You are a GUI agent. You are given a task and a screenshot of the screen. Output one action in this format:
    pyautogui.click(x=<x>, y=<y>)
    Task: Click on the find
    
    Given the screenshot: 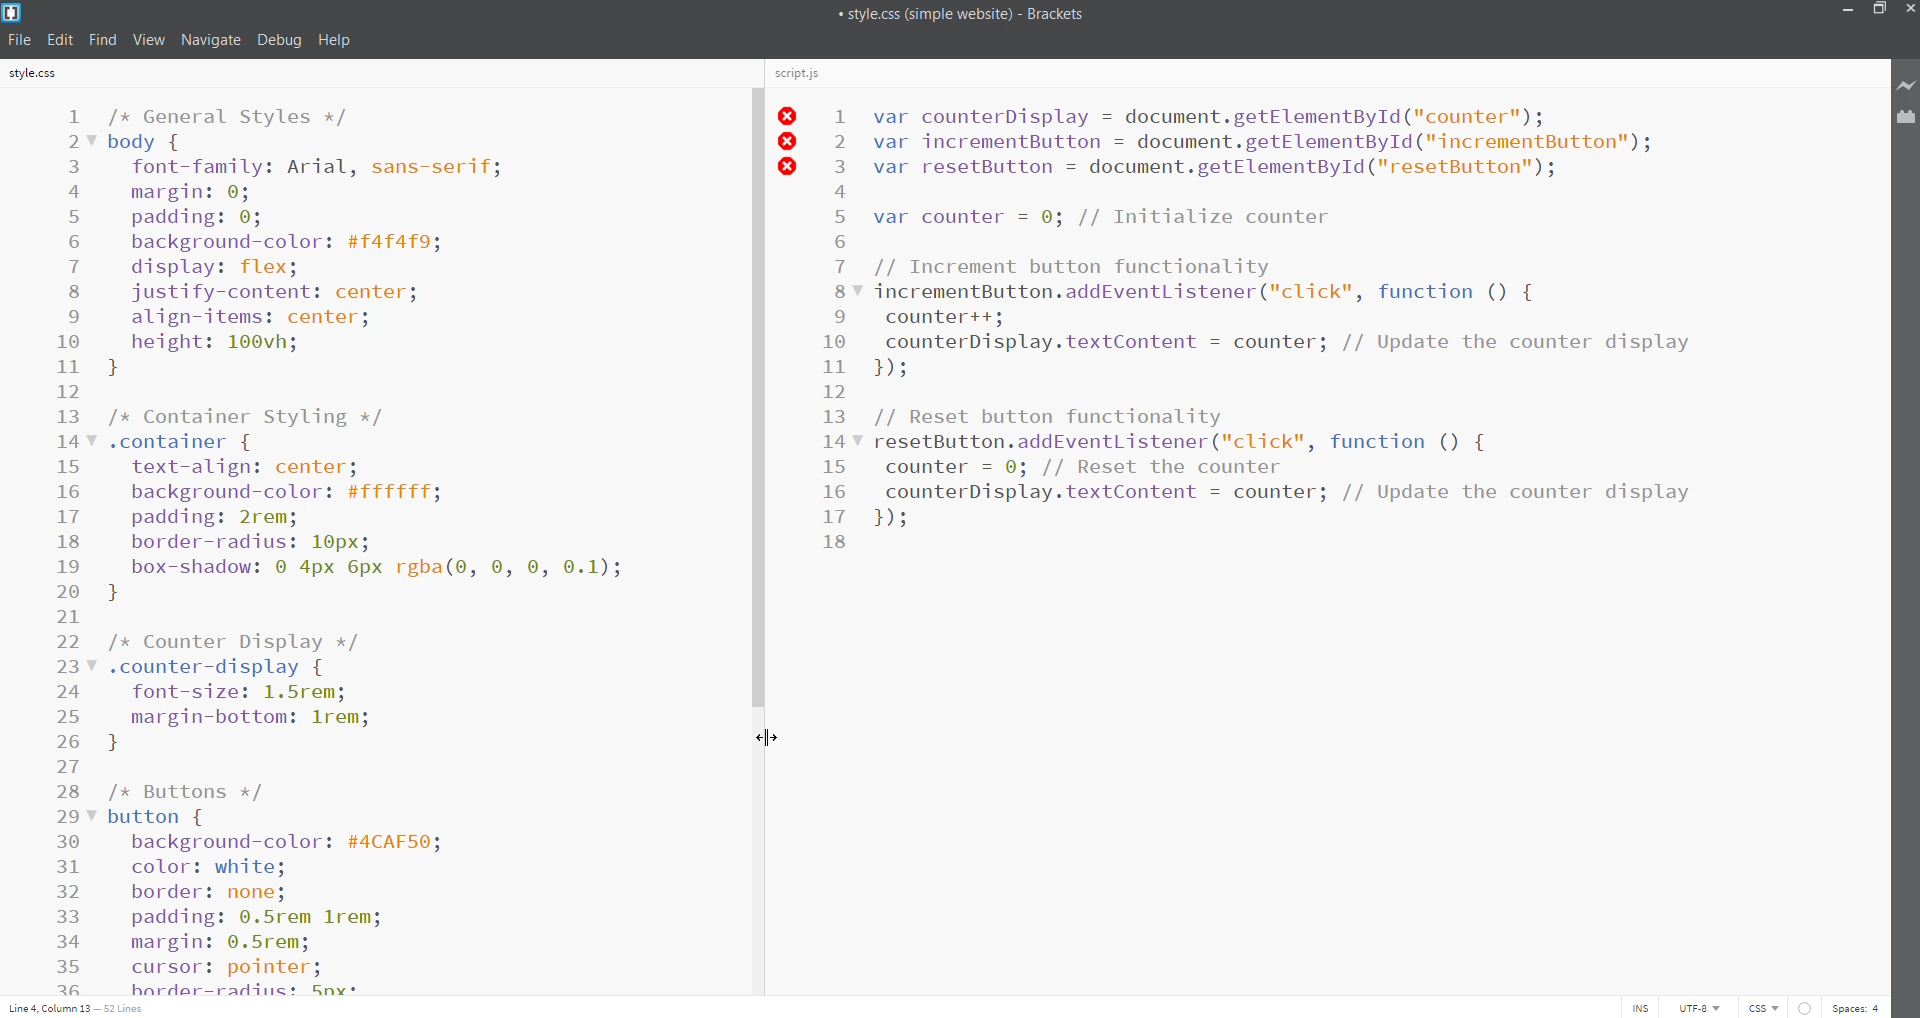 What is the action you would take?
    pyautogui.click(x=102, y=41)
    